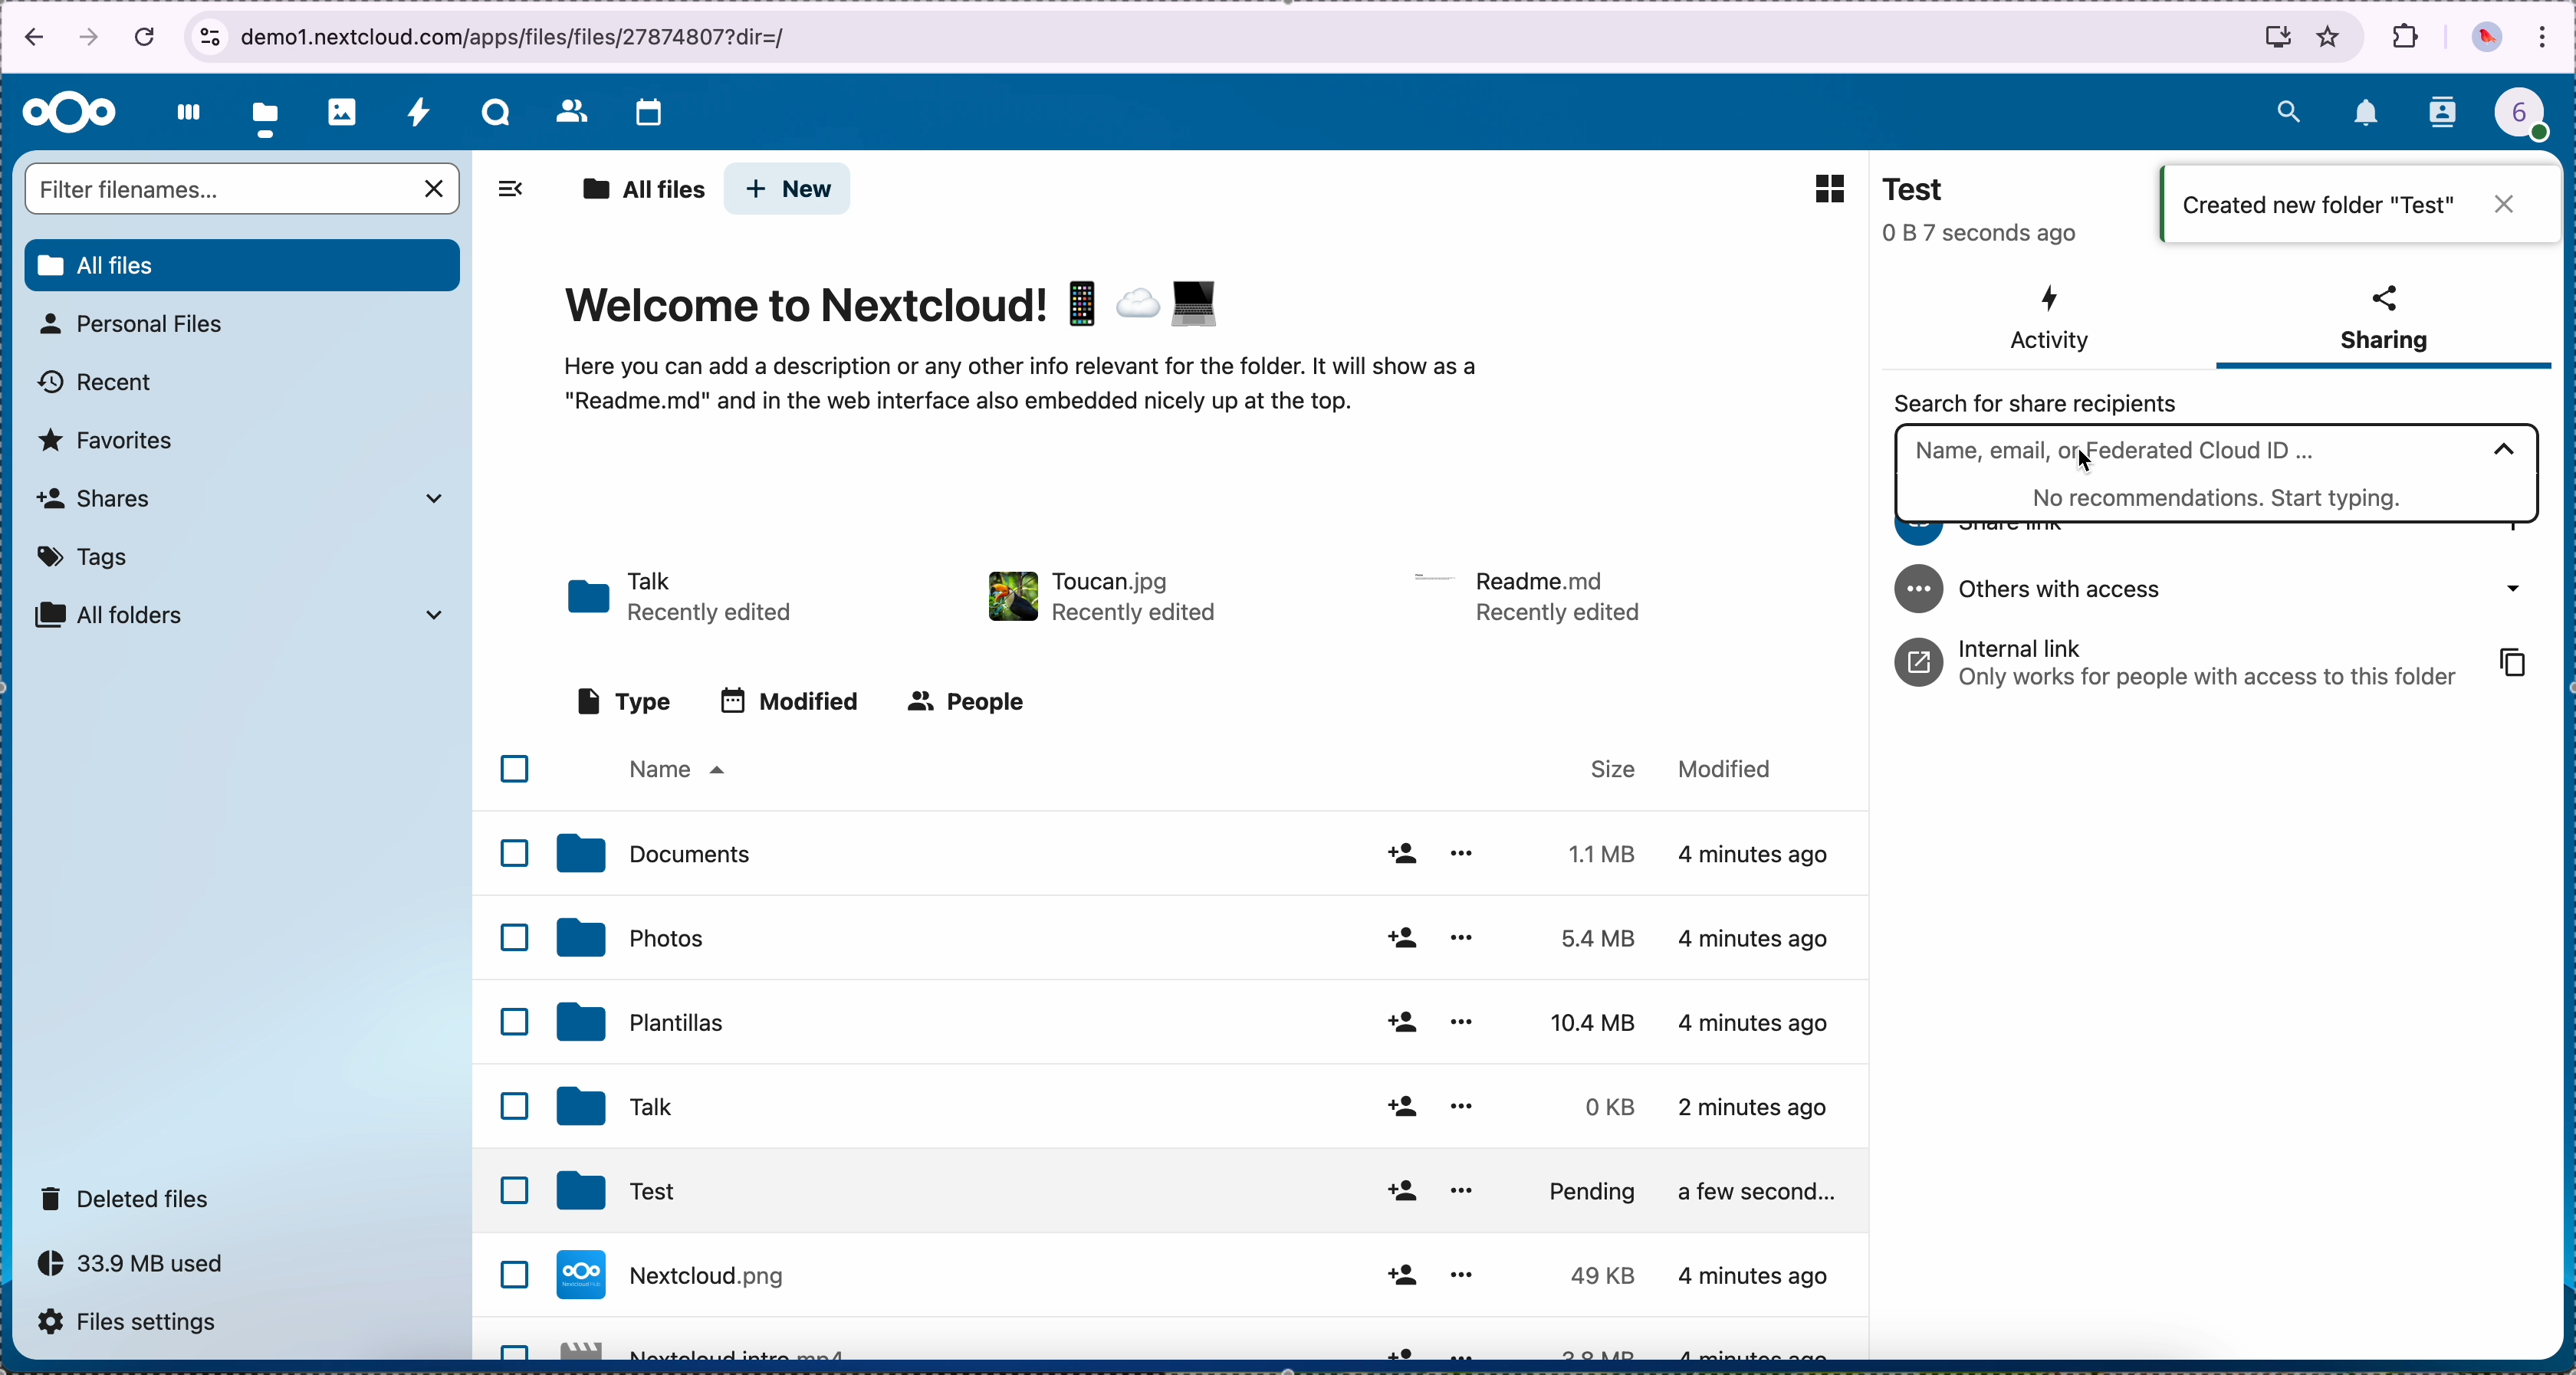 The image size is (2576, 1375). What do you see at coordinates (897, 308) in the screenshot?
I see `Welcome to Nextcloud` at bounding box center [897, 308].